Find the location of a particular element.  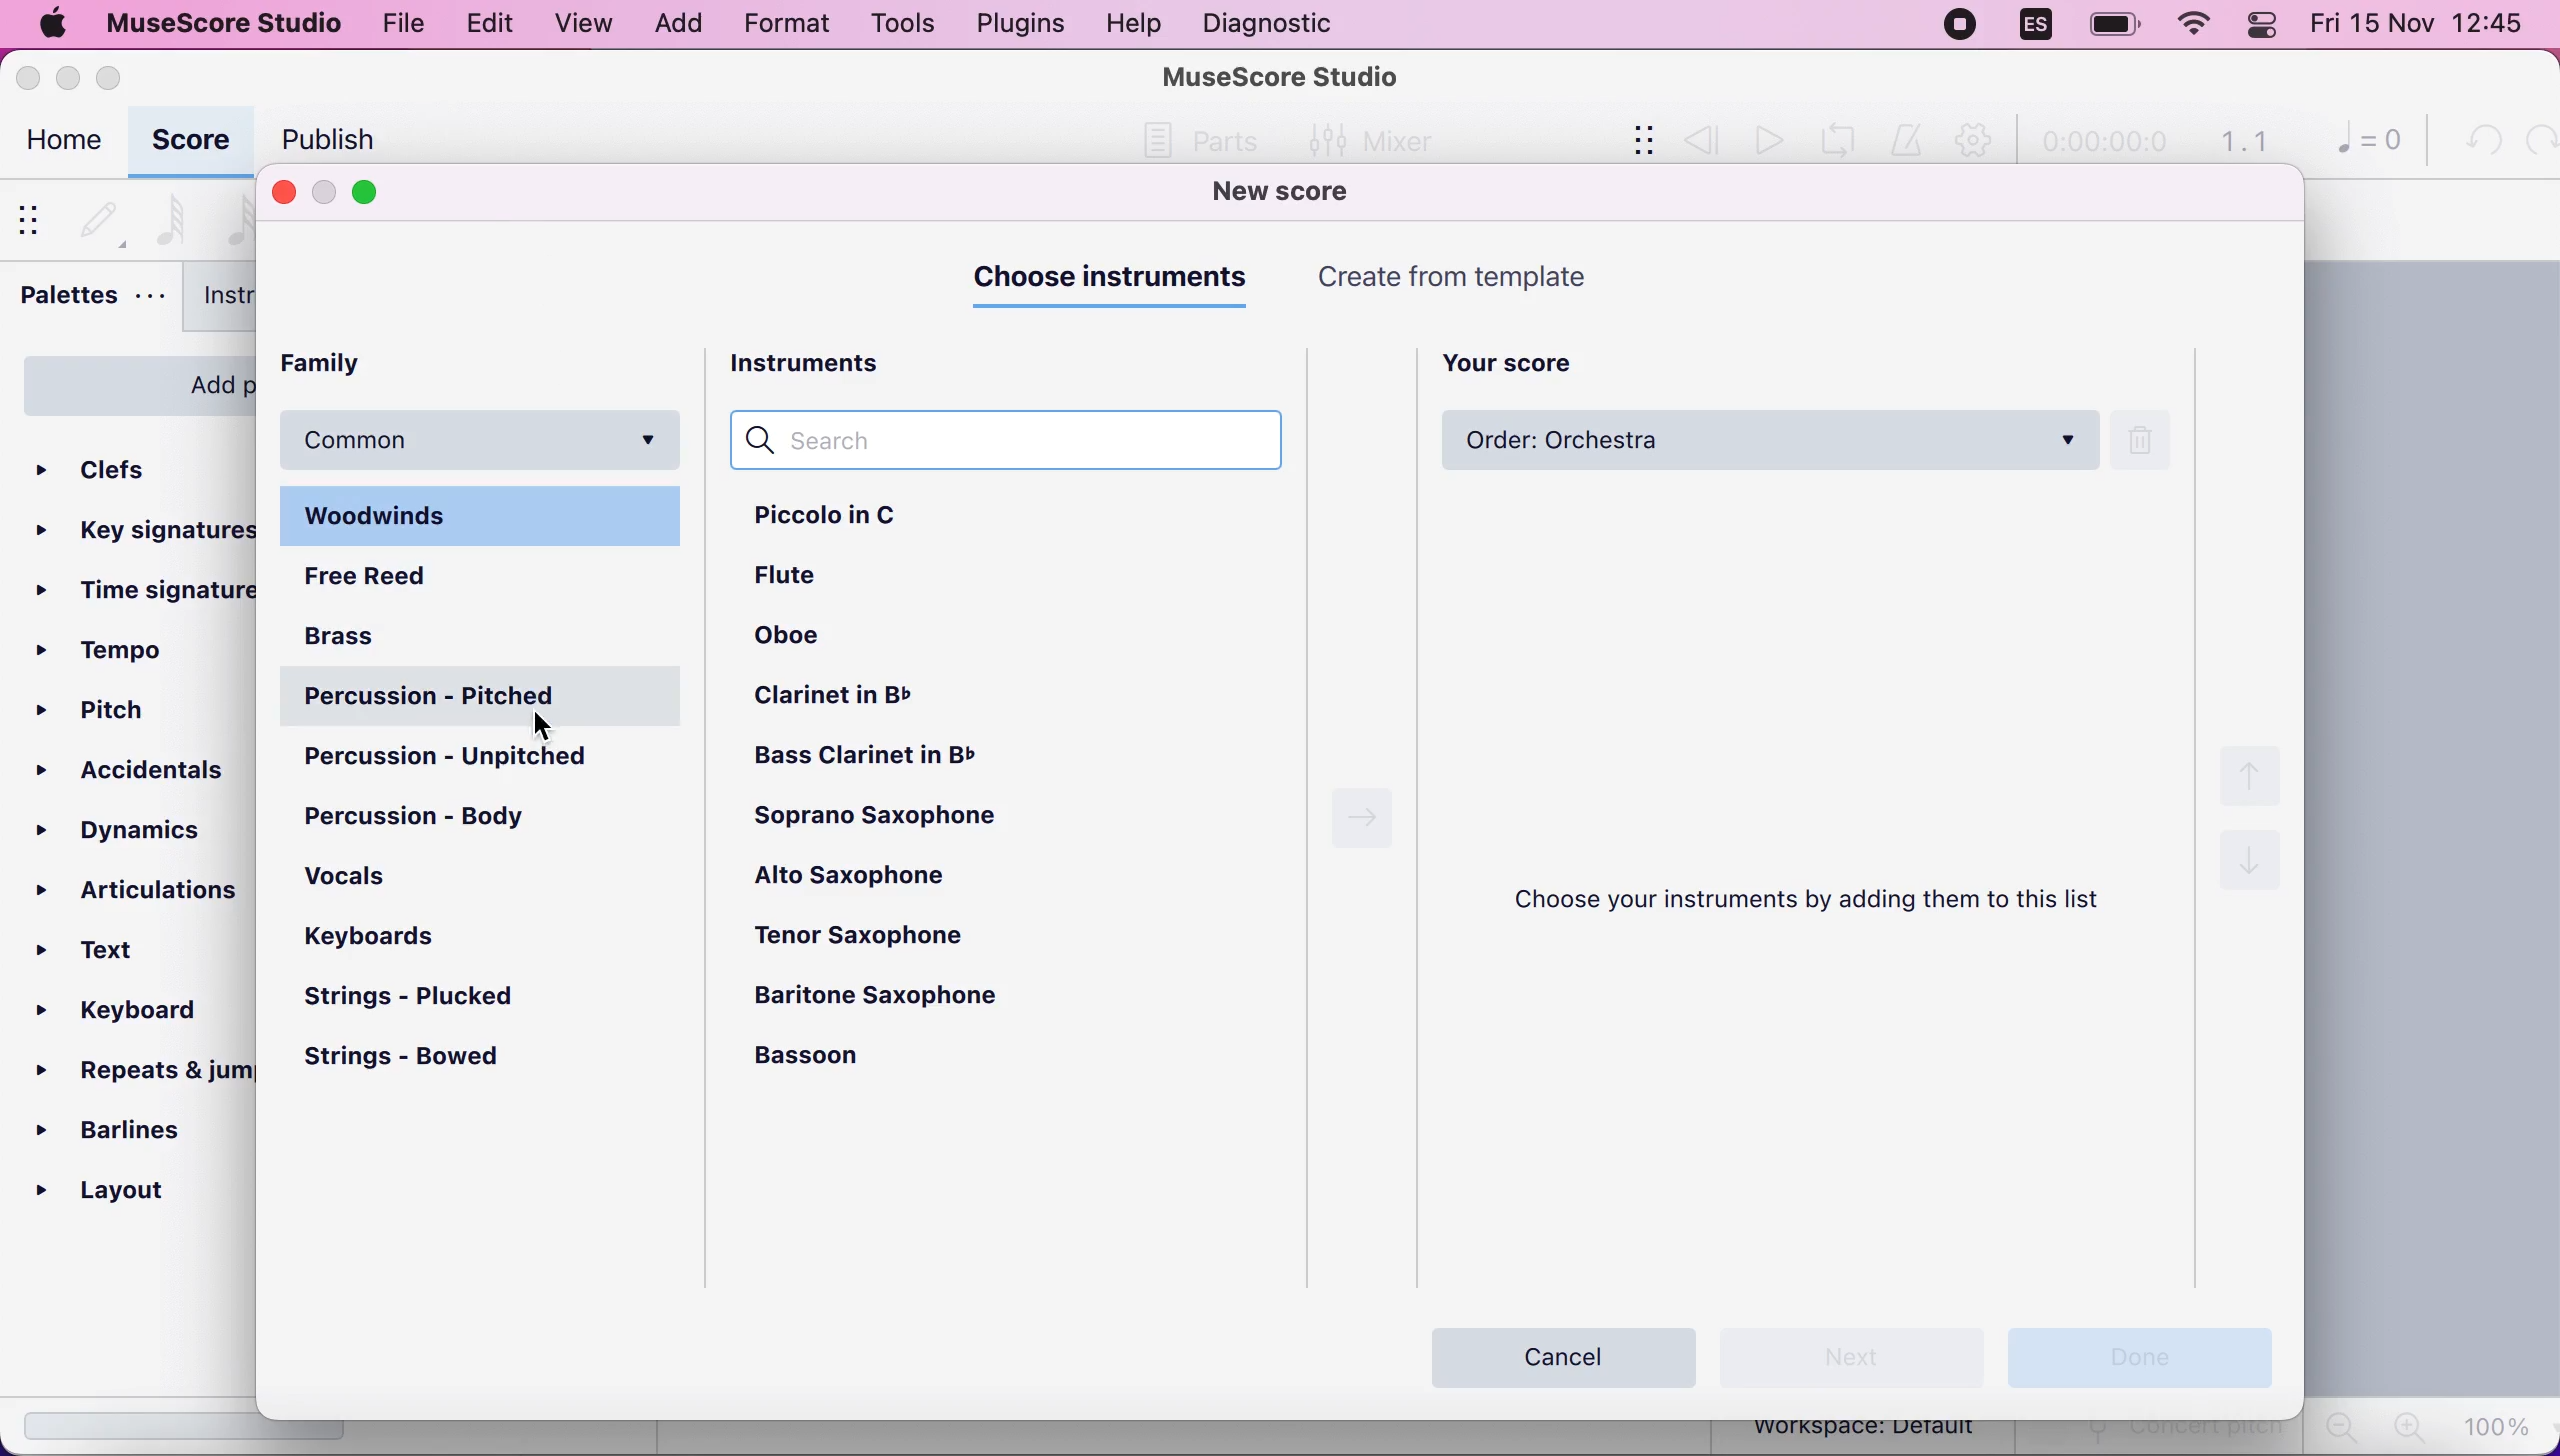

done is located at coordinates (2136, 1353).